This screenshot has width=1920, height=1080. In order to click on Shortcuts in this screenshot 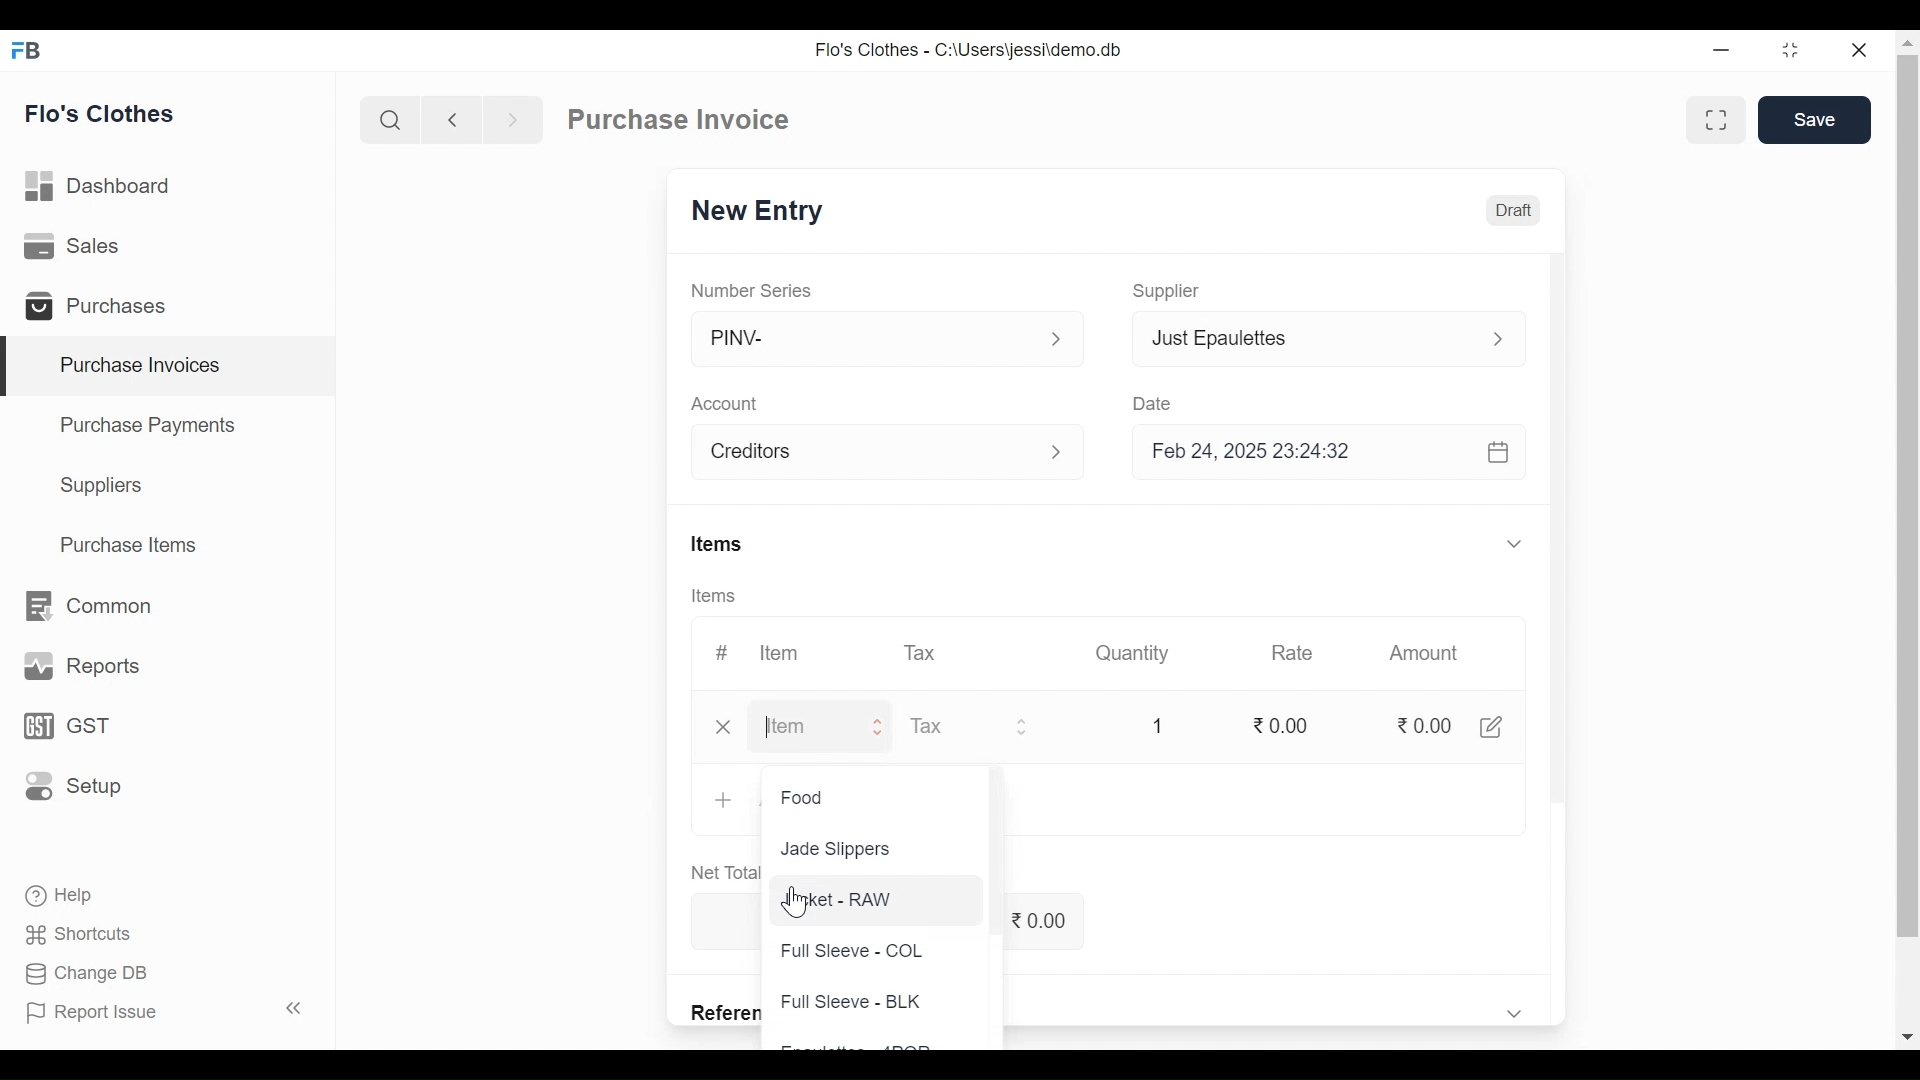, I will do `click(79, 936)`.